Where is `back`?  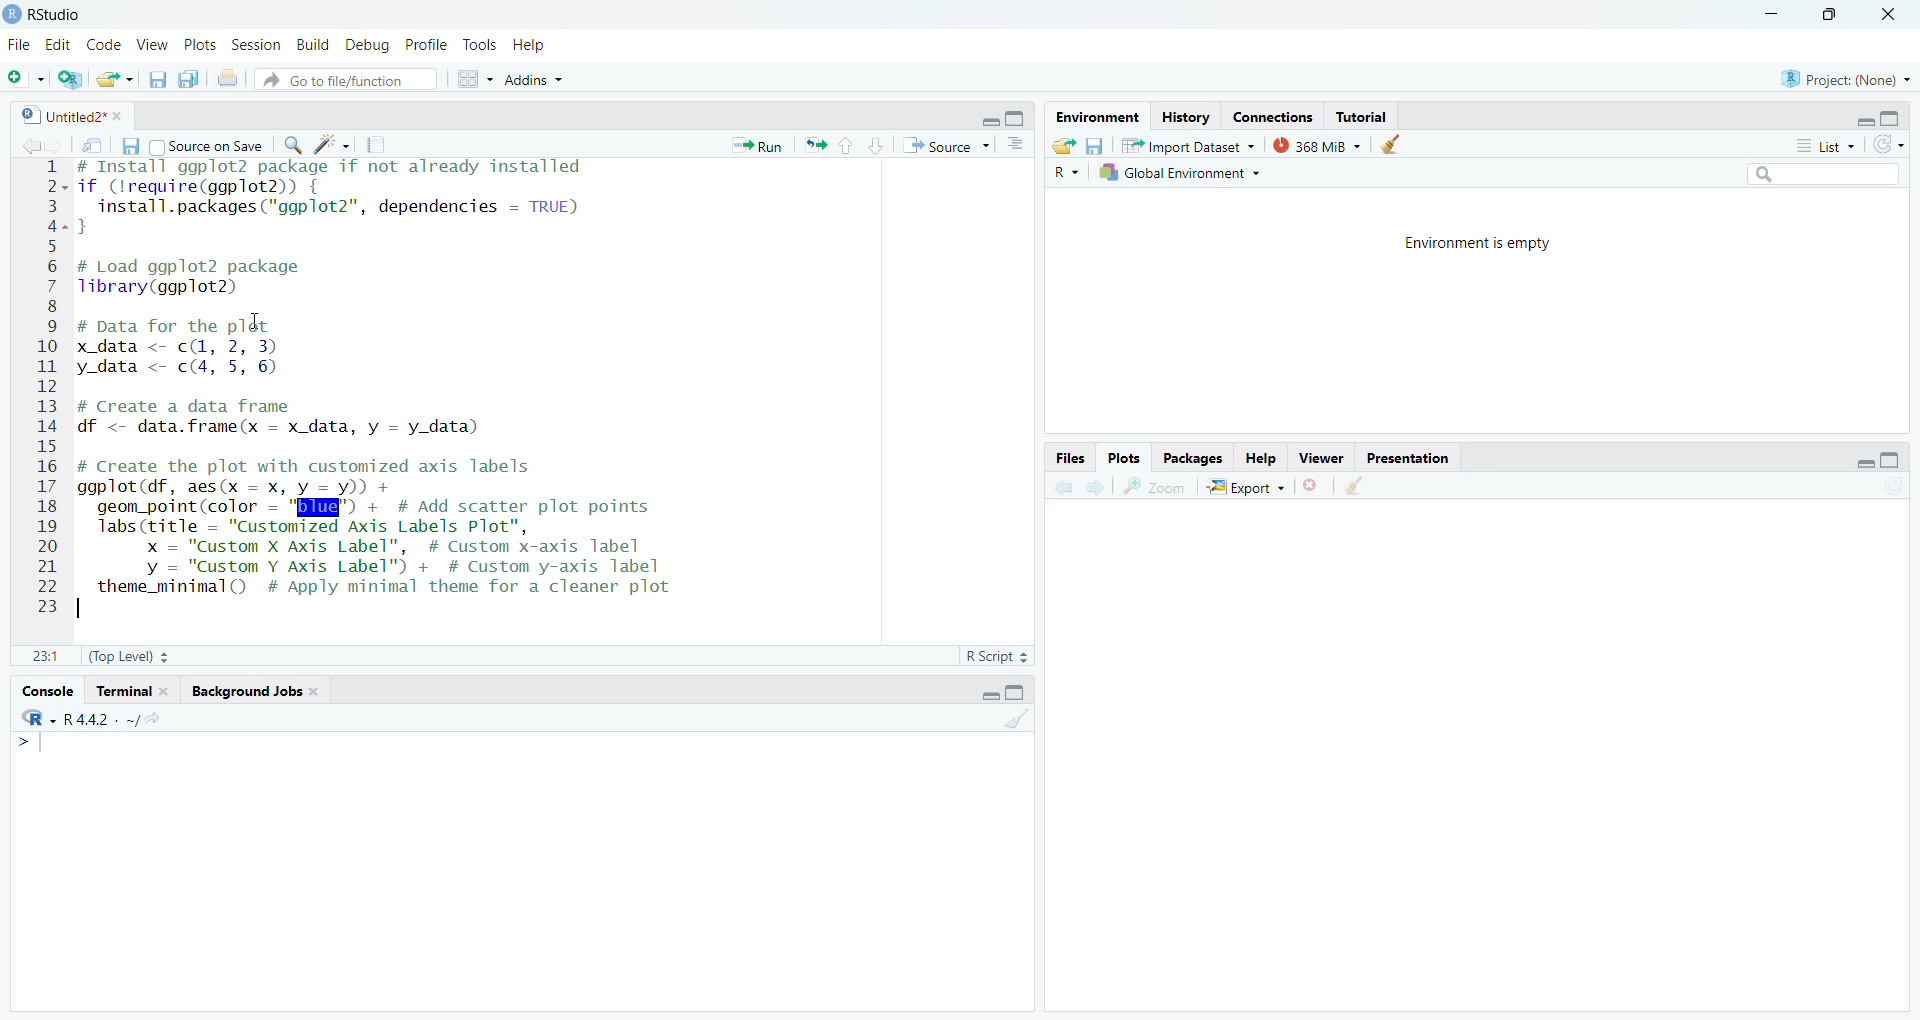
back is located at coordinates (1060, 489).